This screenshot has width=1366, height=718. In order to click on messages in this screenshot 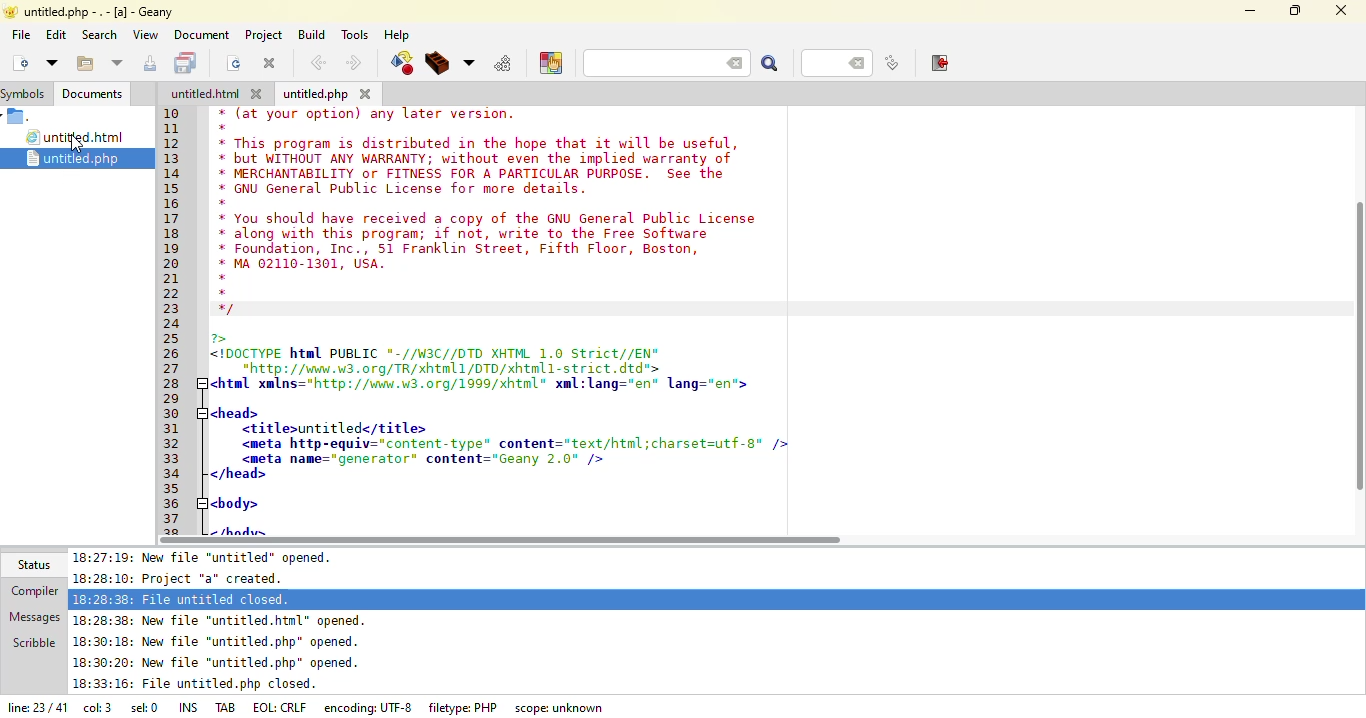, I will do `click(36, 616)`.